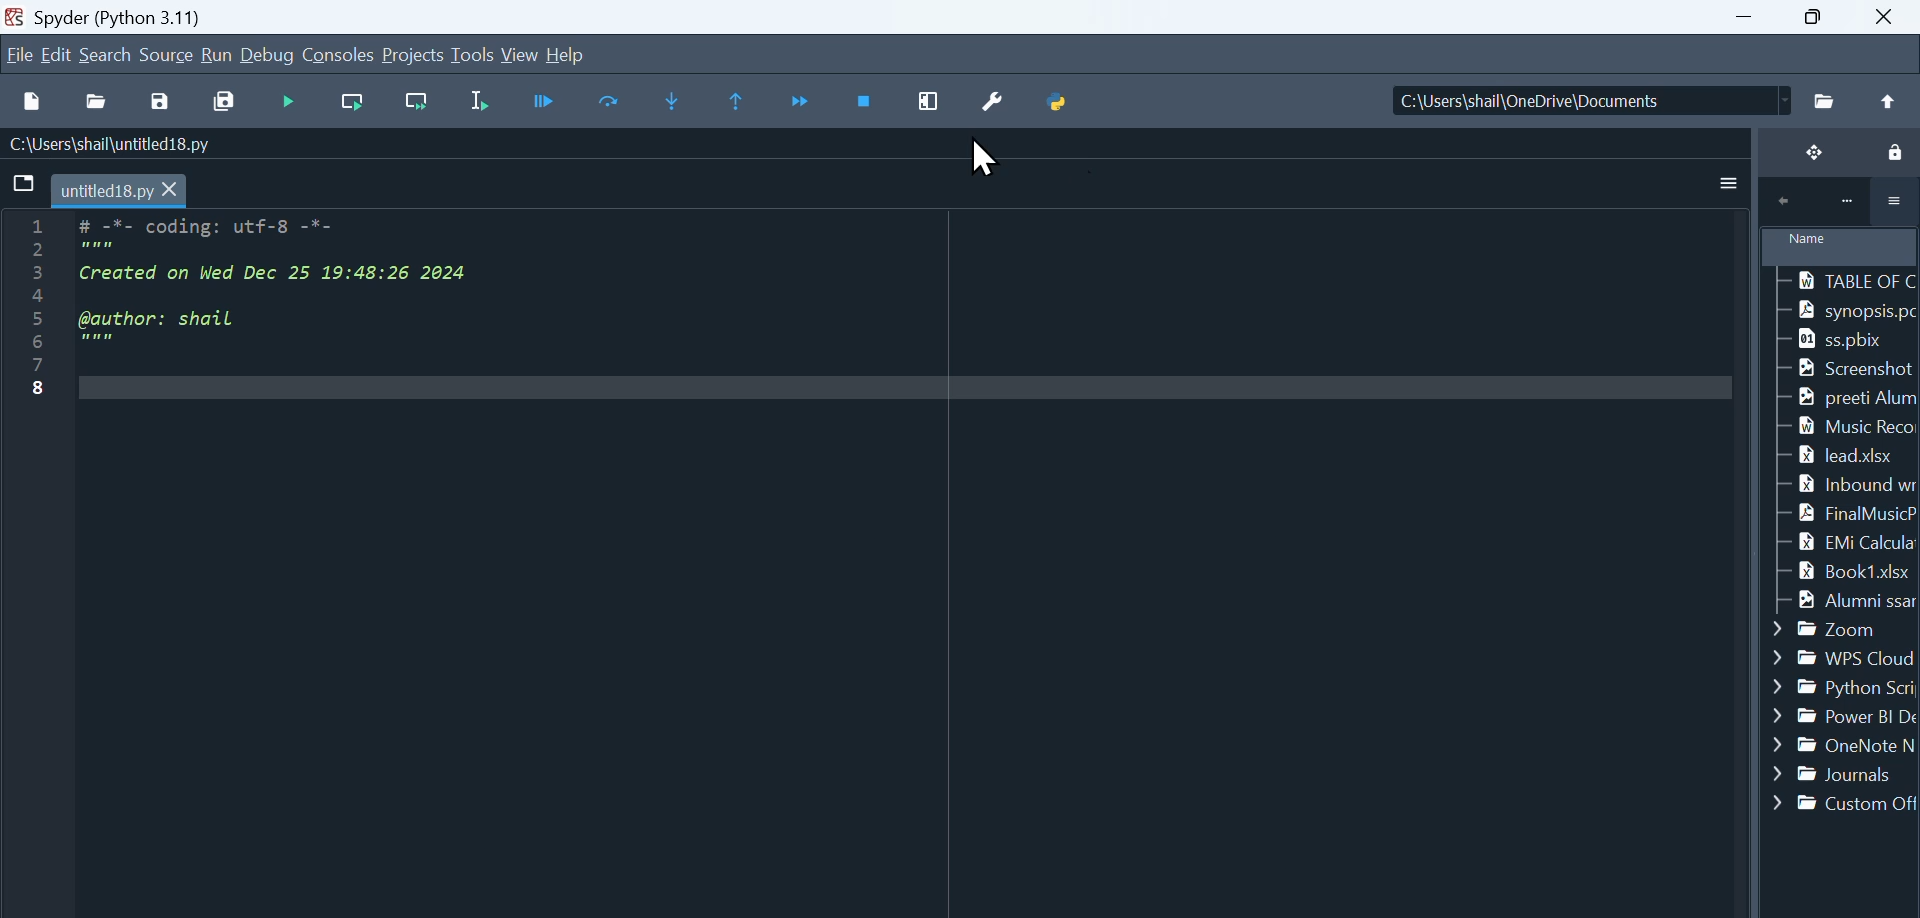 The height and width of the screenshot is (918, 1920). I want to click on Continue execution until next function, so click(802, 103).